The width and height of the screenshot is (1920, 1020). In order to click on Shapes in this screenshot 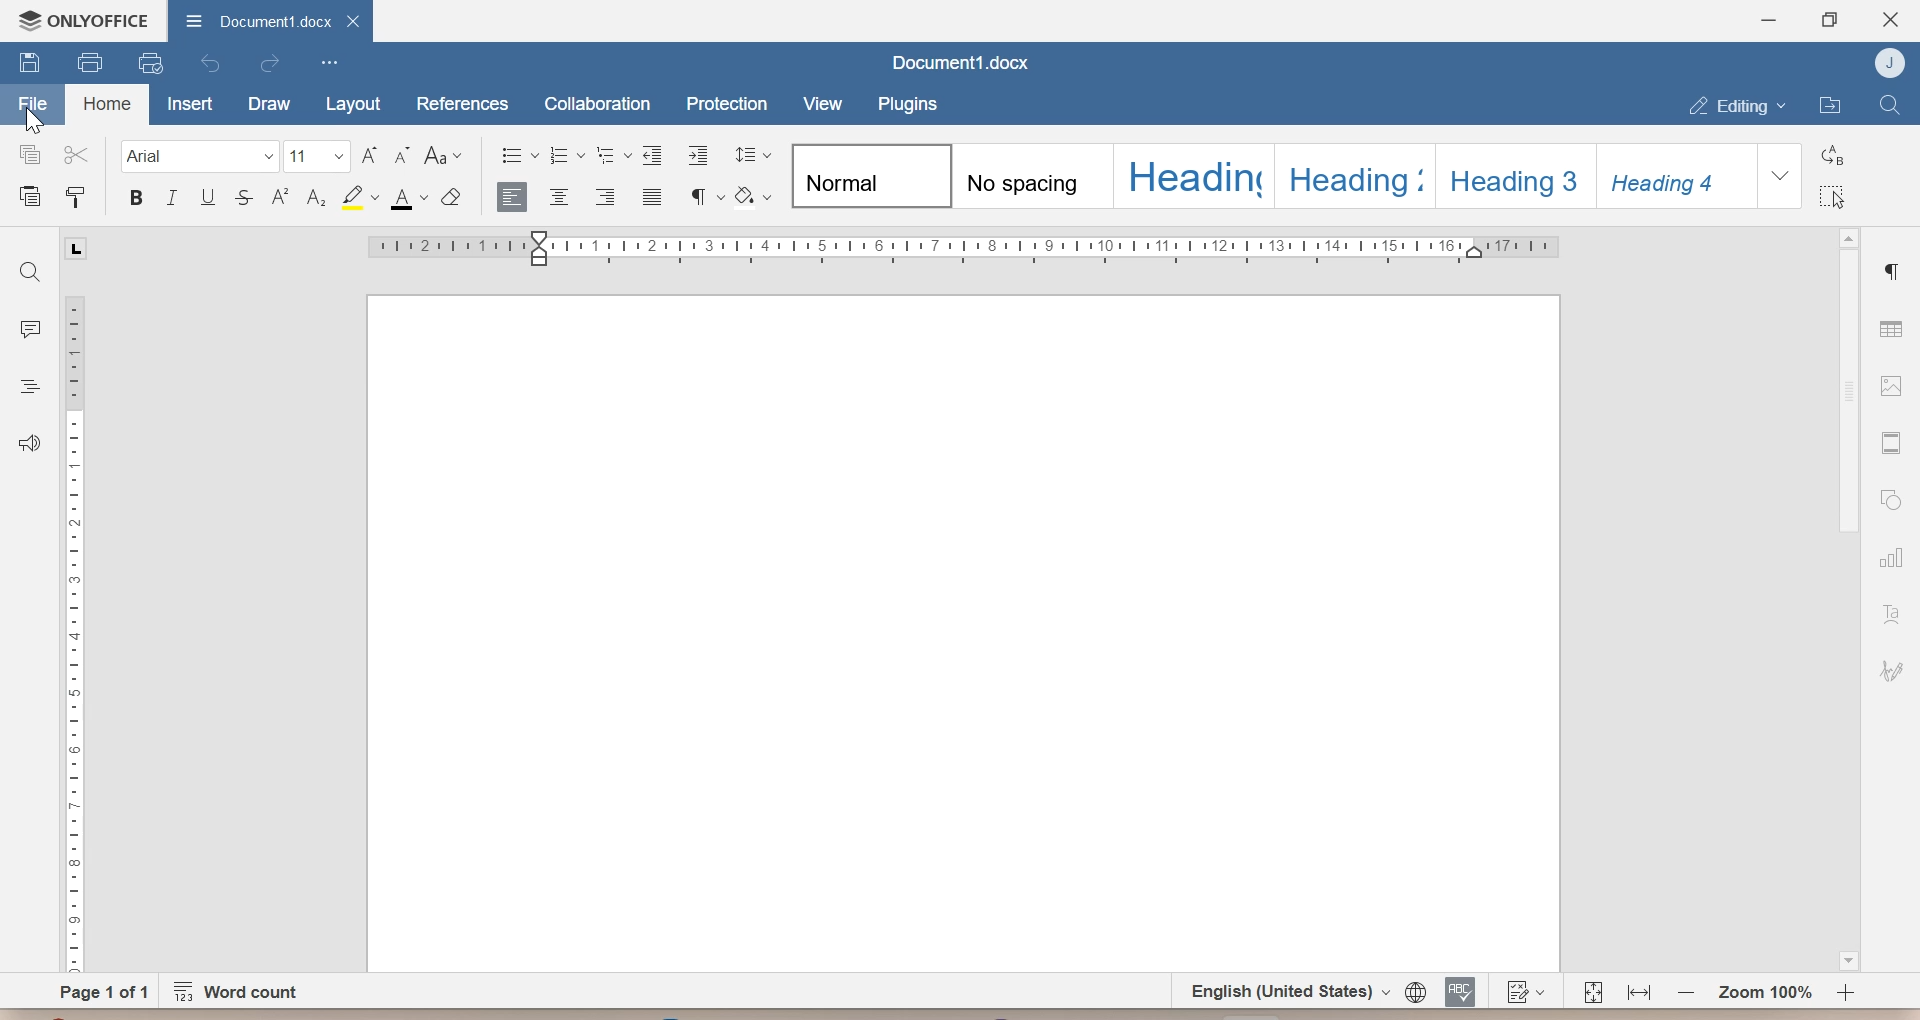, I will do `click(1891, 499)`.